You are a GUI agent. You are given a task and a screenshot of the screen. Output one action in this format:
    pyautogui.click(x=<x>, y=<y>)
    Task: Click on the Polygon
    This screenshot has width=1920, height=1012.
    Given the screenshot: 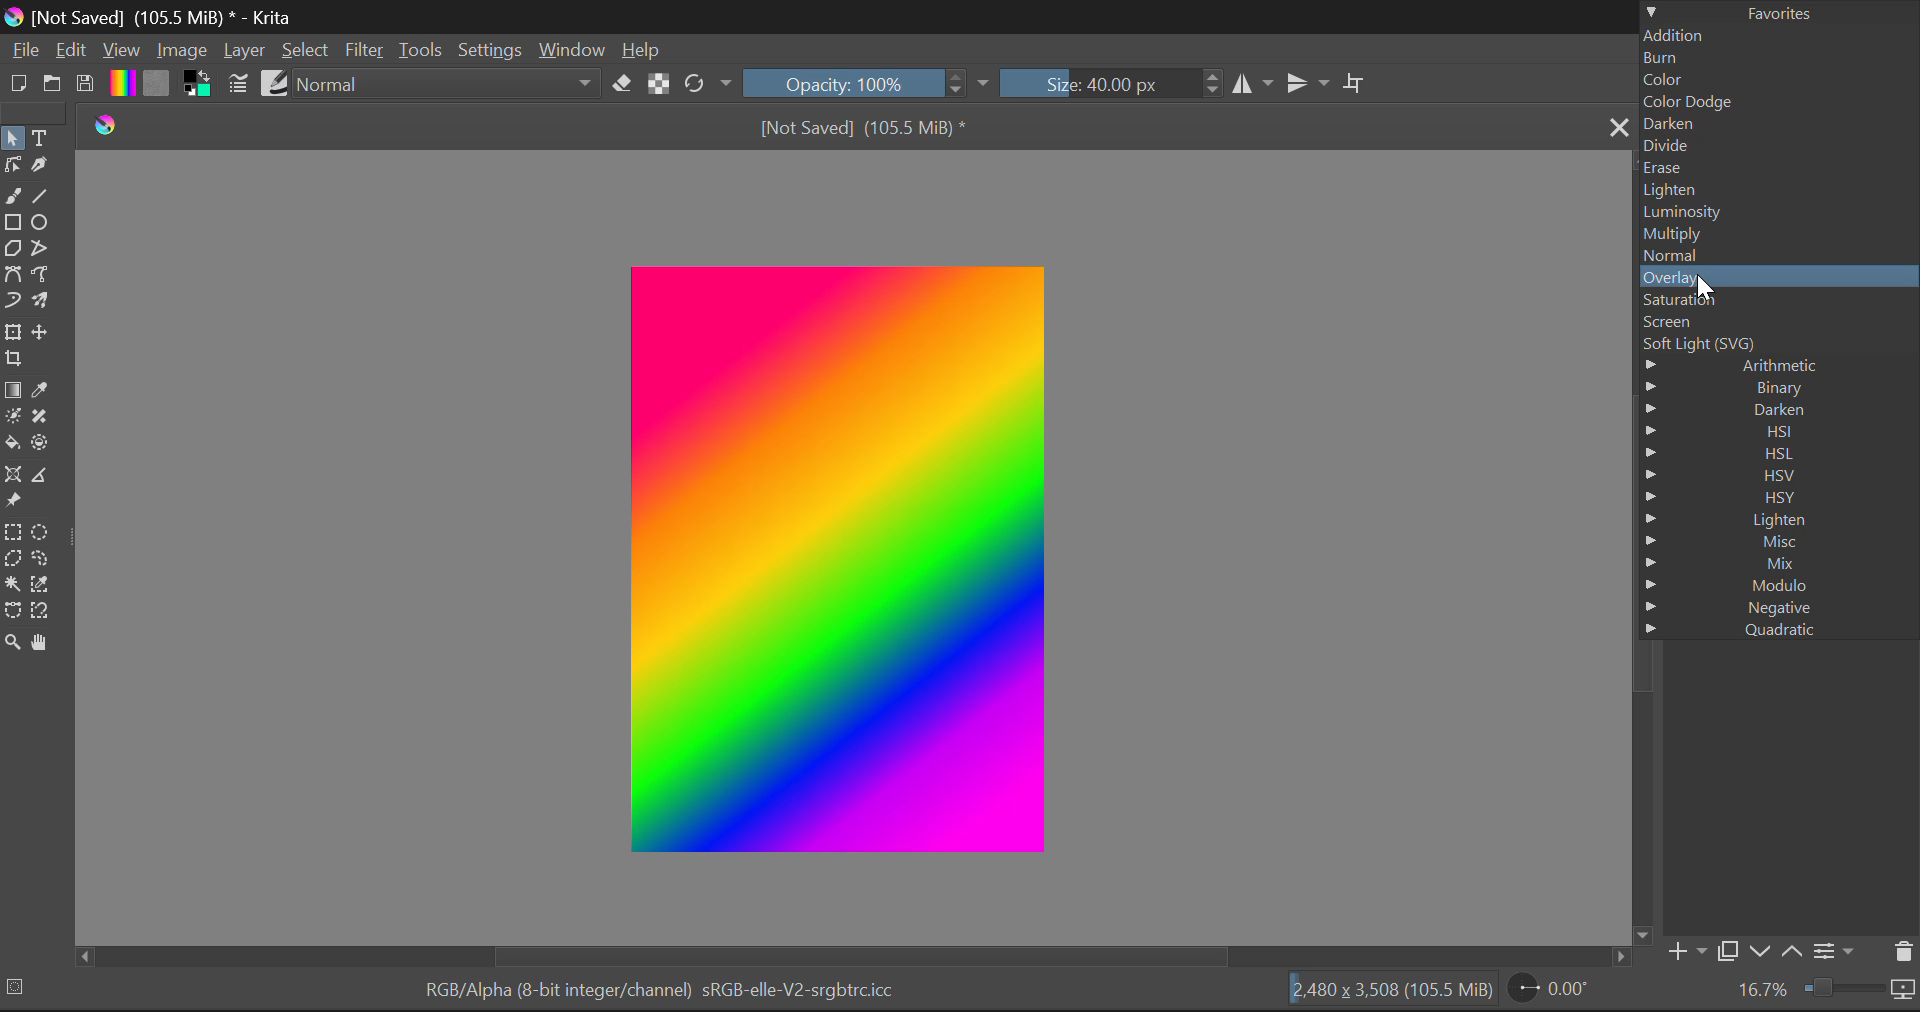 What is the action you would take?
    pyautogui.click(x=14, y=249)
    